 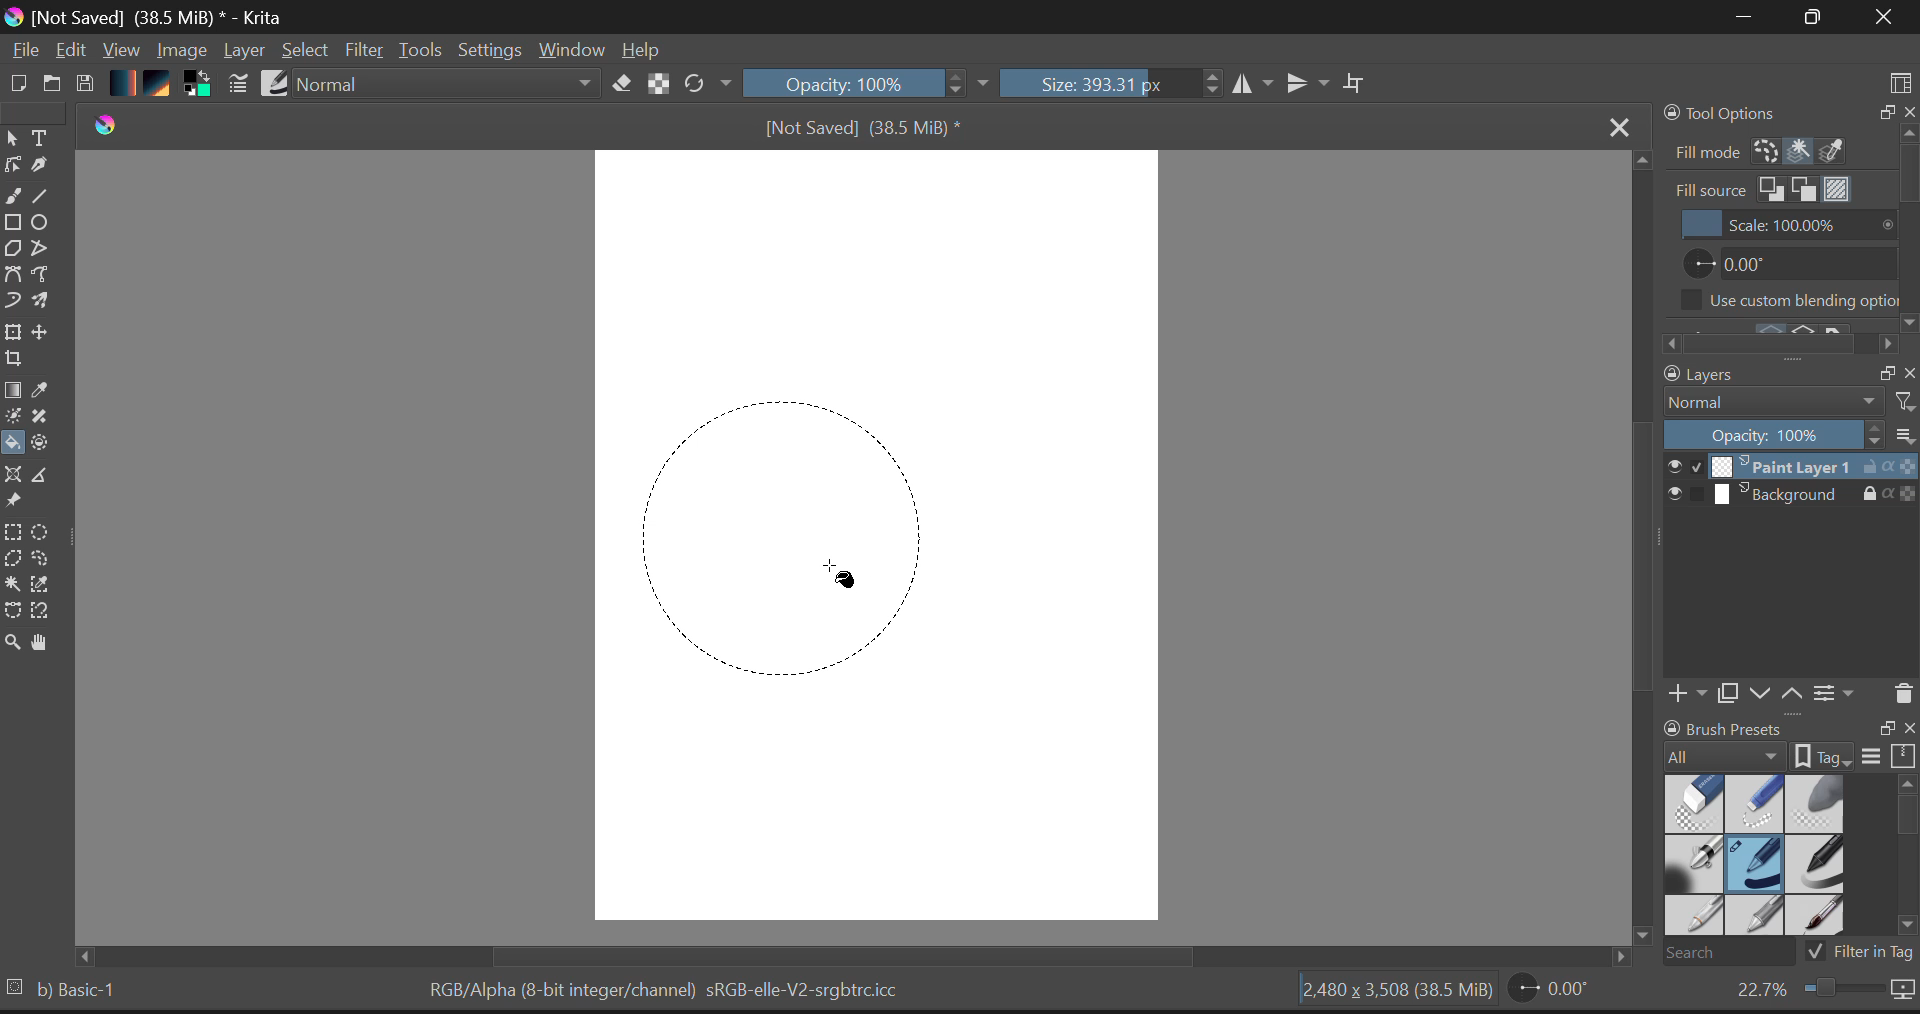 What do you see at coordinates (182, 49) in the screenshot?
I see `Image` at bounding box center [182, 49].